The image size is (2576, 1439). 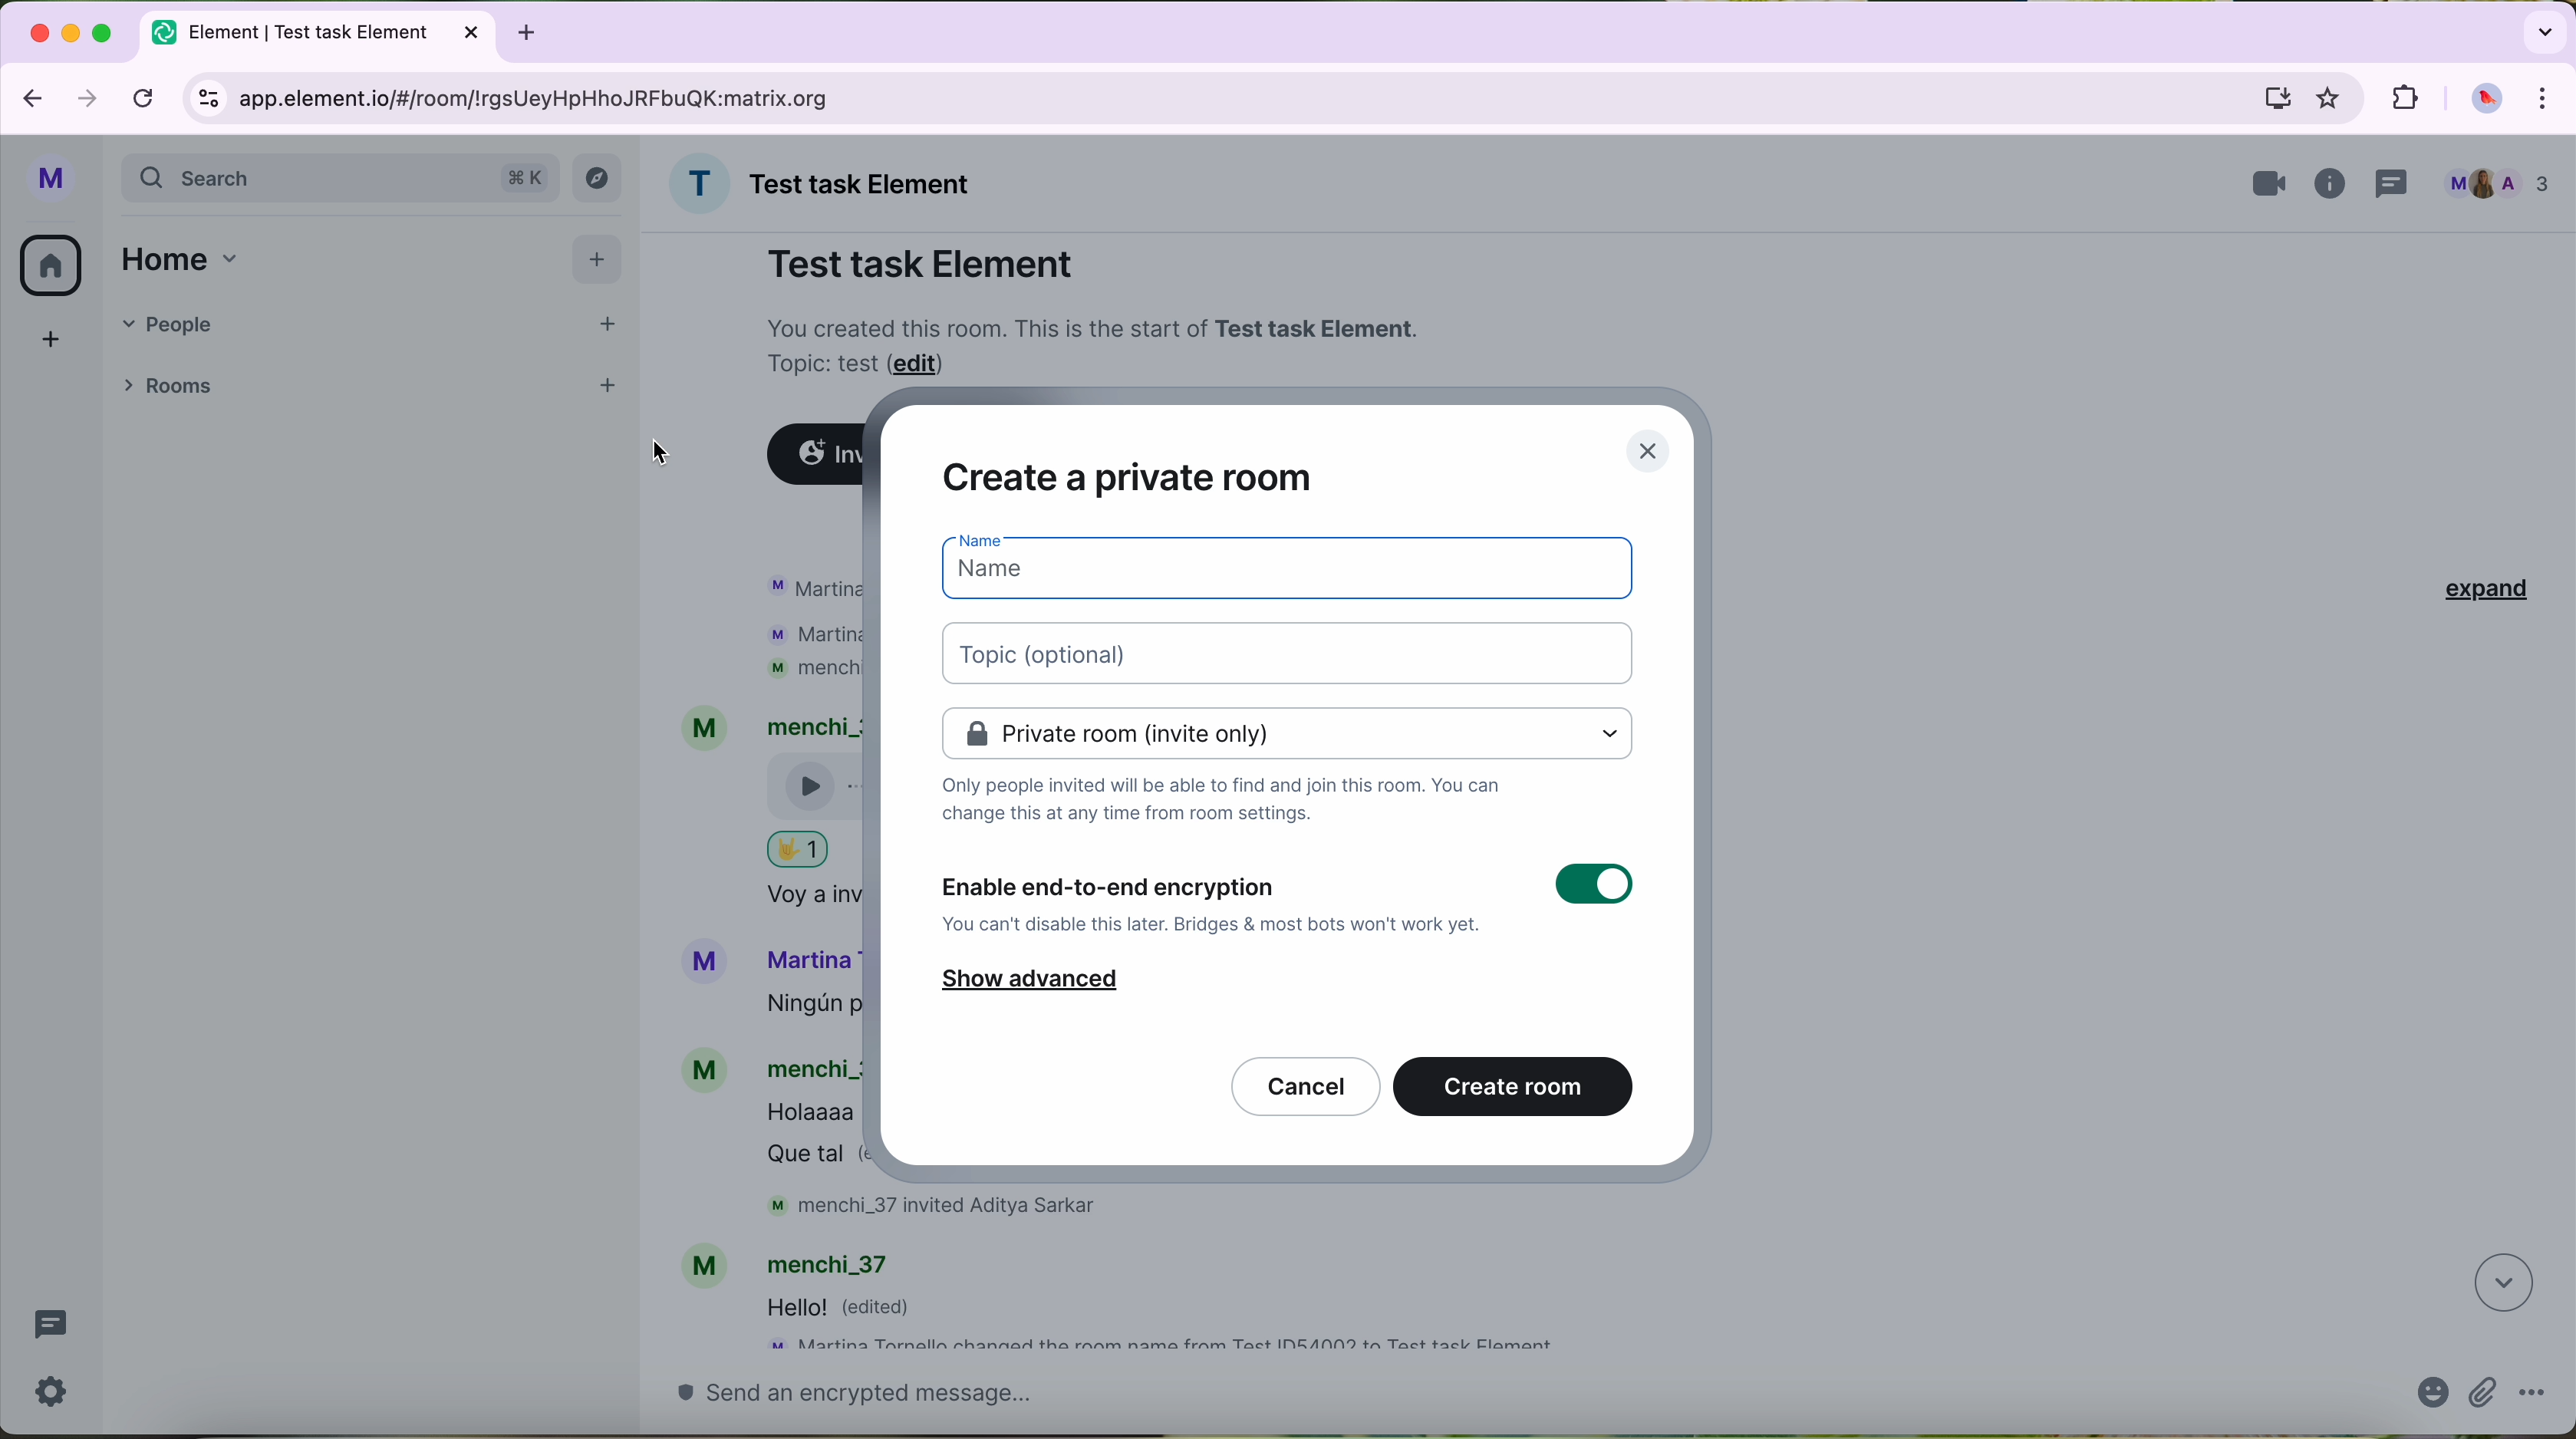 I want to click on refresh page, so click(x=145, y=96).